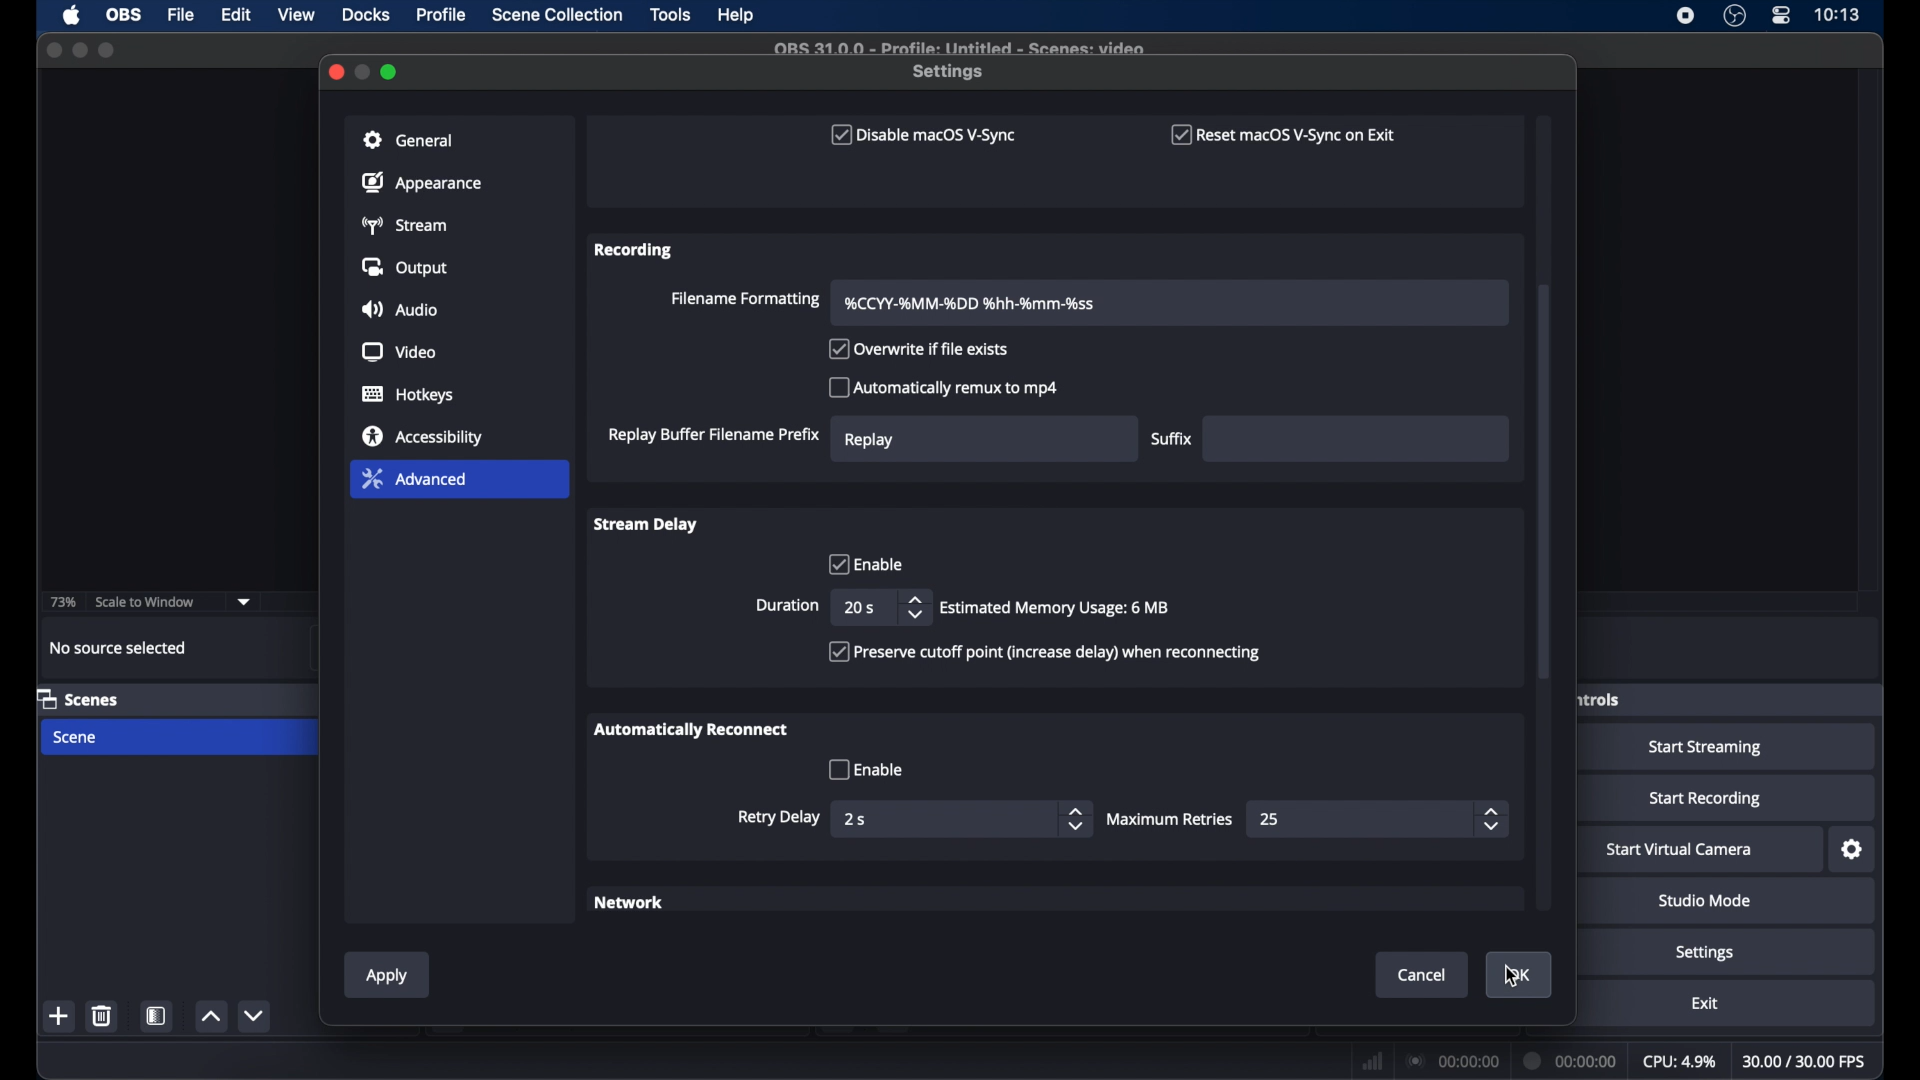  I want to click on disable macOS V-sync, so click(920, 135).